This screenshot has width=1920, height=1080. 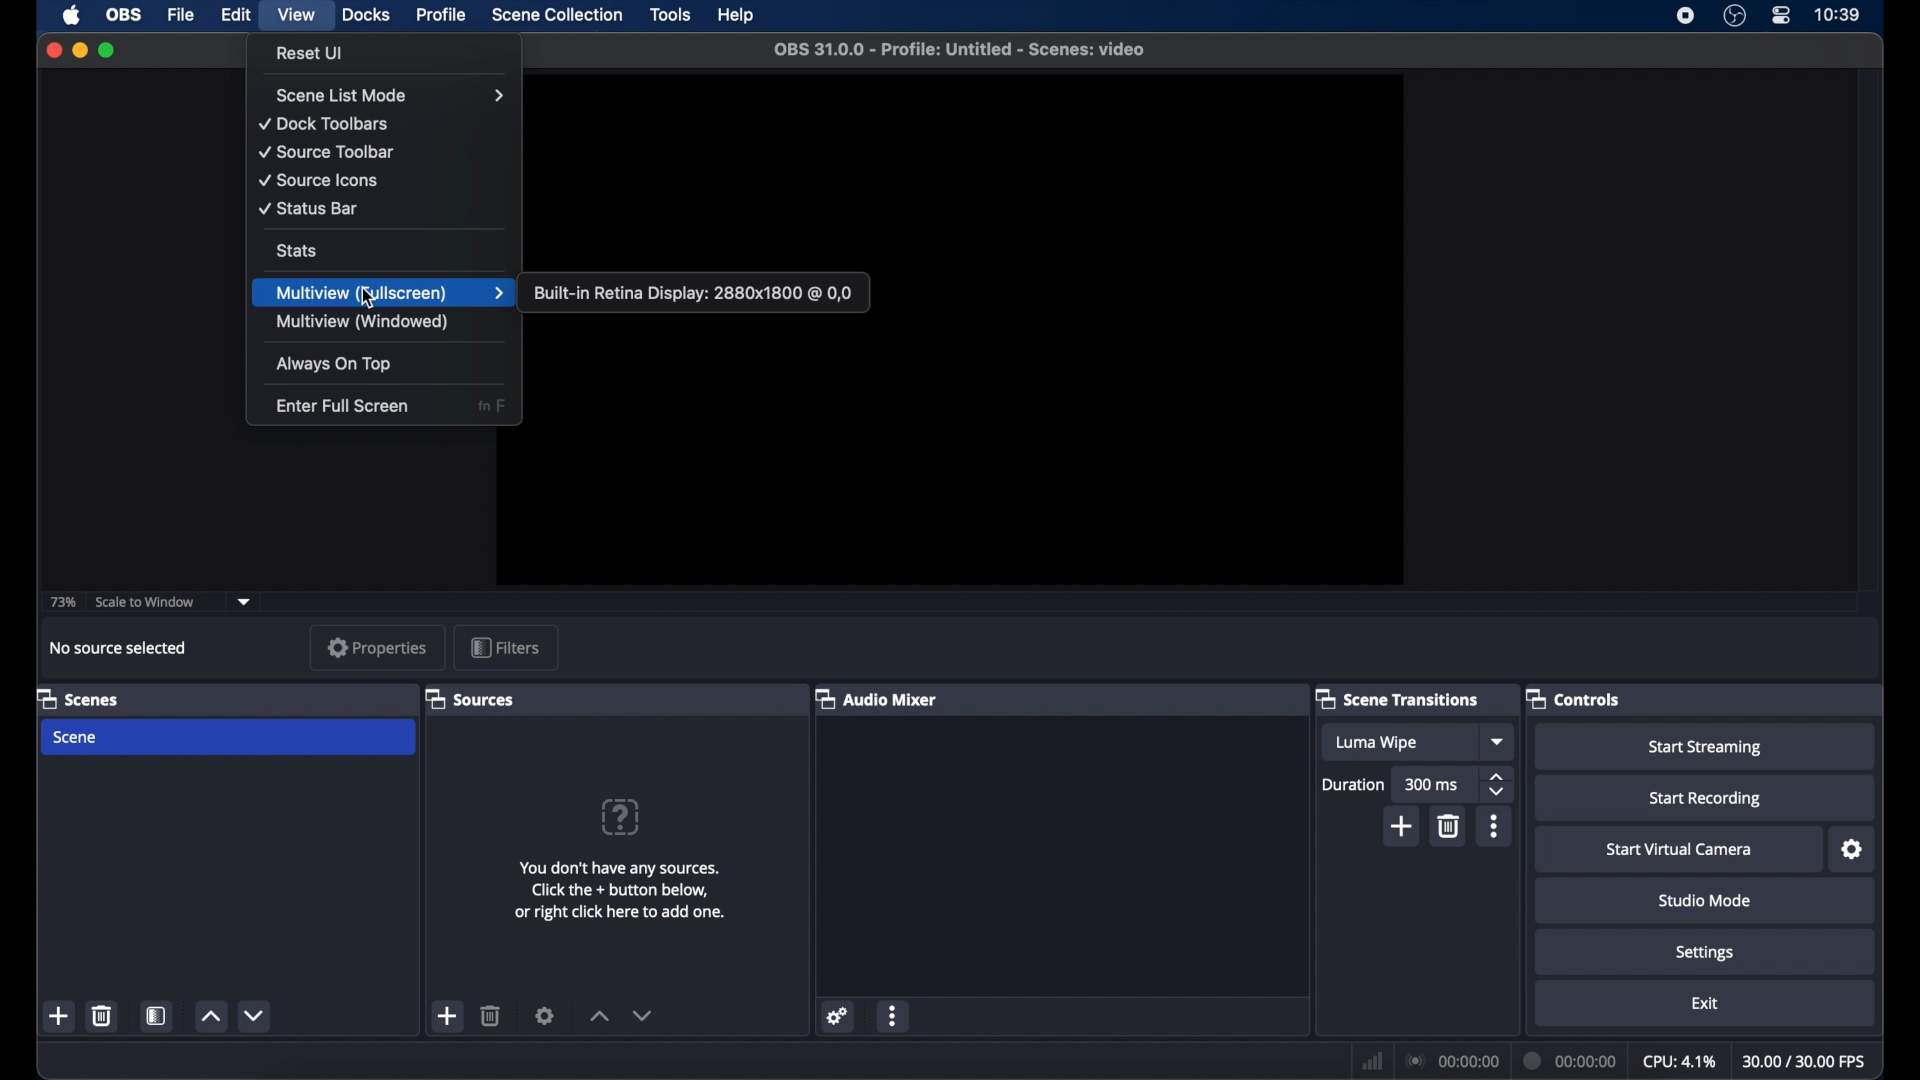 What do you see at coordinates (964, 49) in the screenshot?
I see `OBS 31.0.0 - Profile: Untitled - Scenes: video` at bounding box center [964, 49].